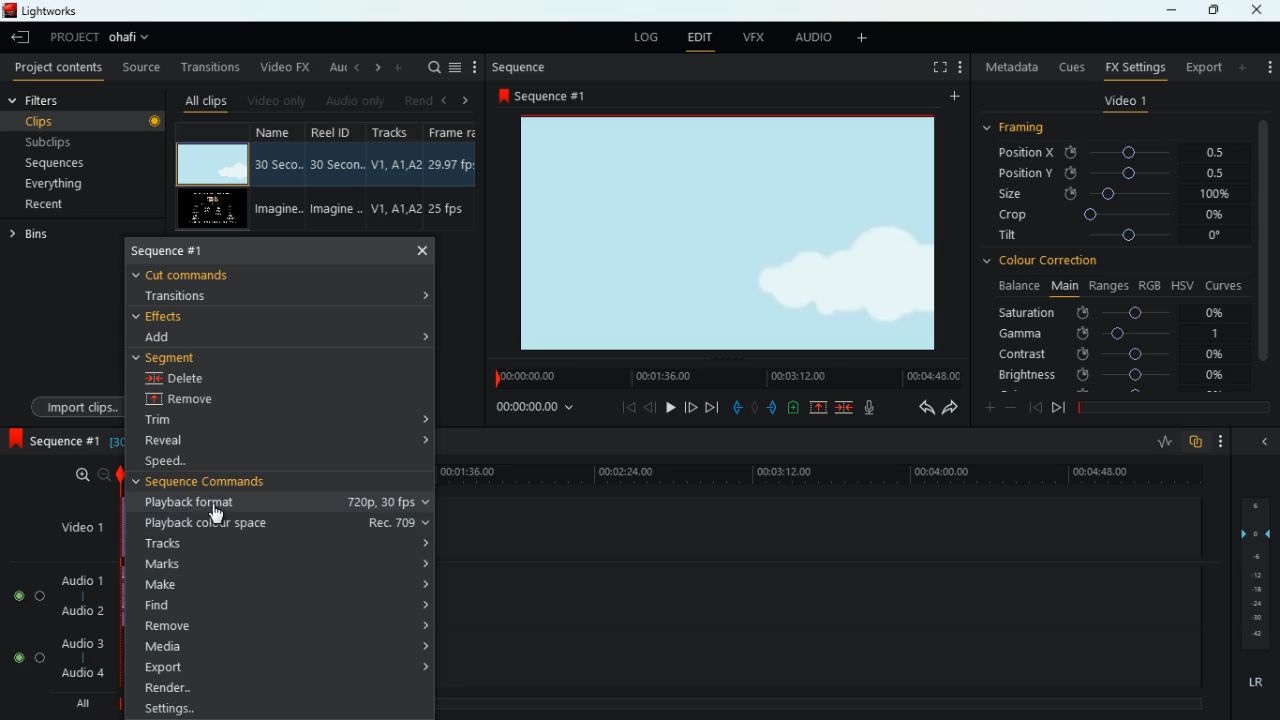  What do you see at coordinates (416, 99) in the screenshot?
I see `rend` at bounding box center [416, 99].